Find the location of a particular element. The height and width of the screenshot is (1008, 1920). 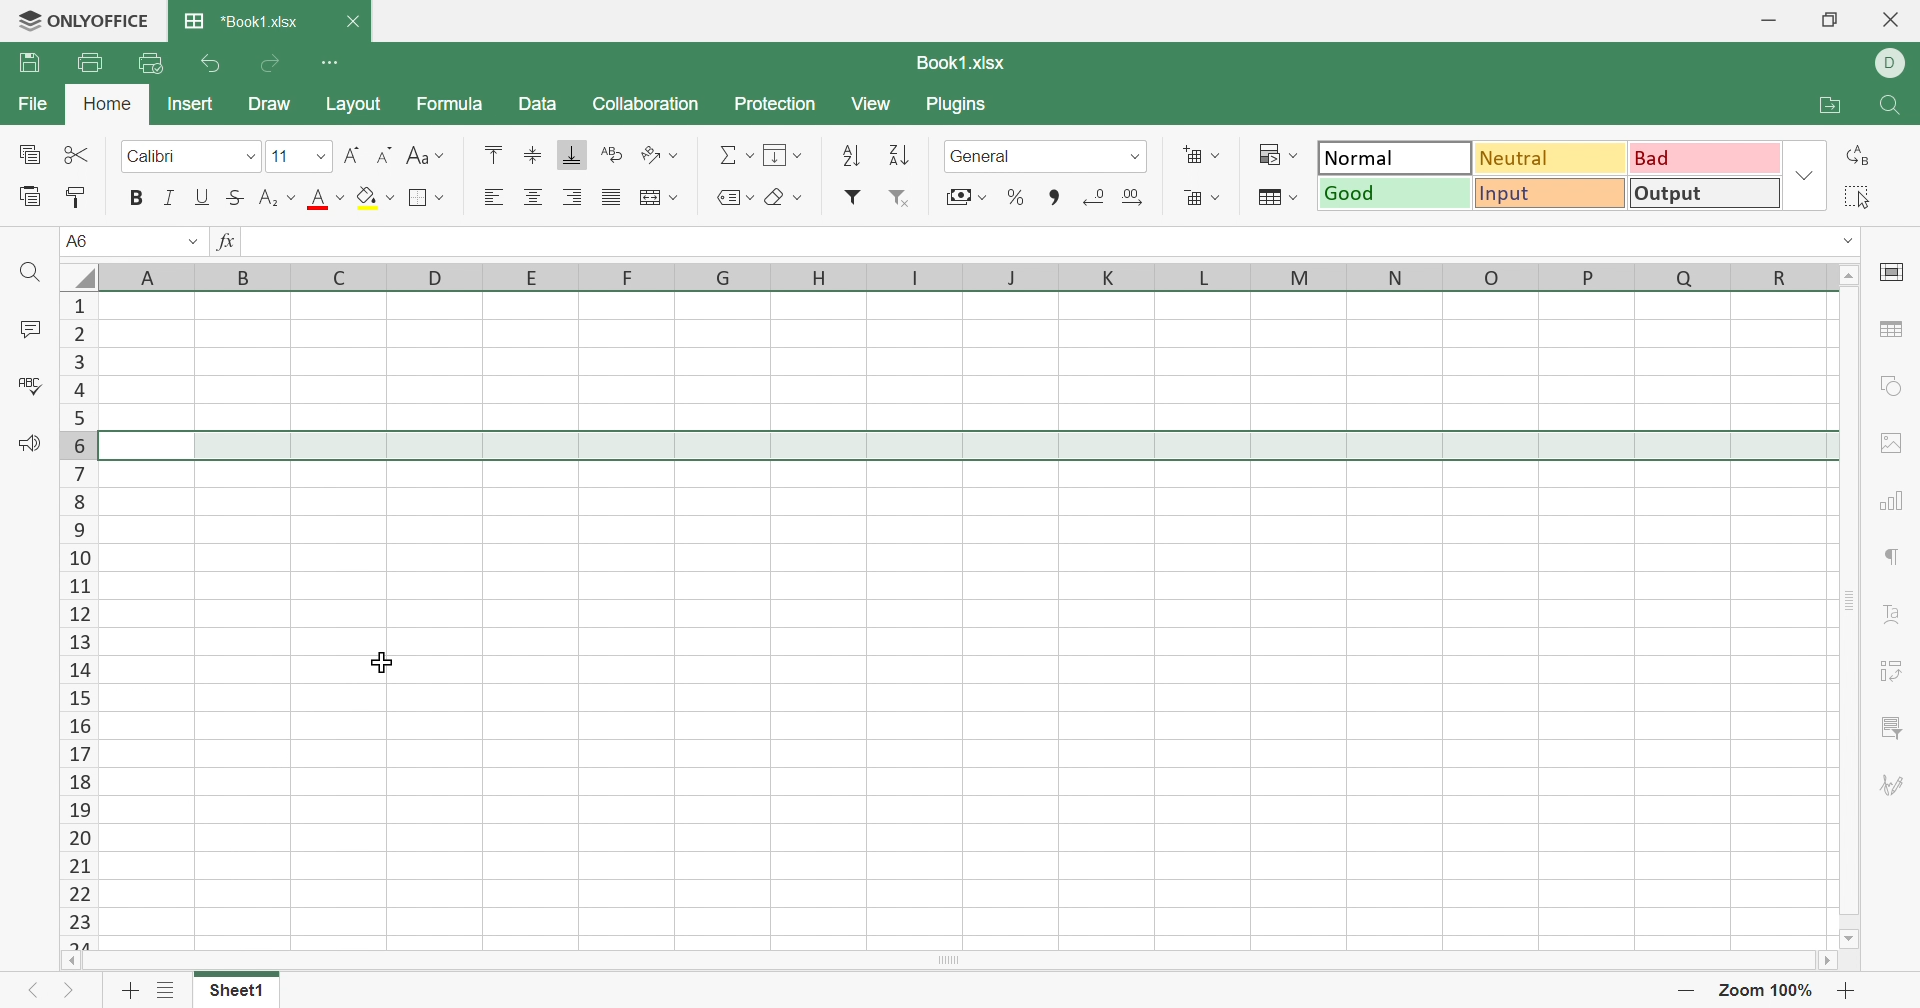

Decrement font size is located at coordinates (381, 158).